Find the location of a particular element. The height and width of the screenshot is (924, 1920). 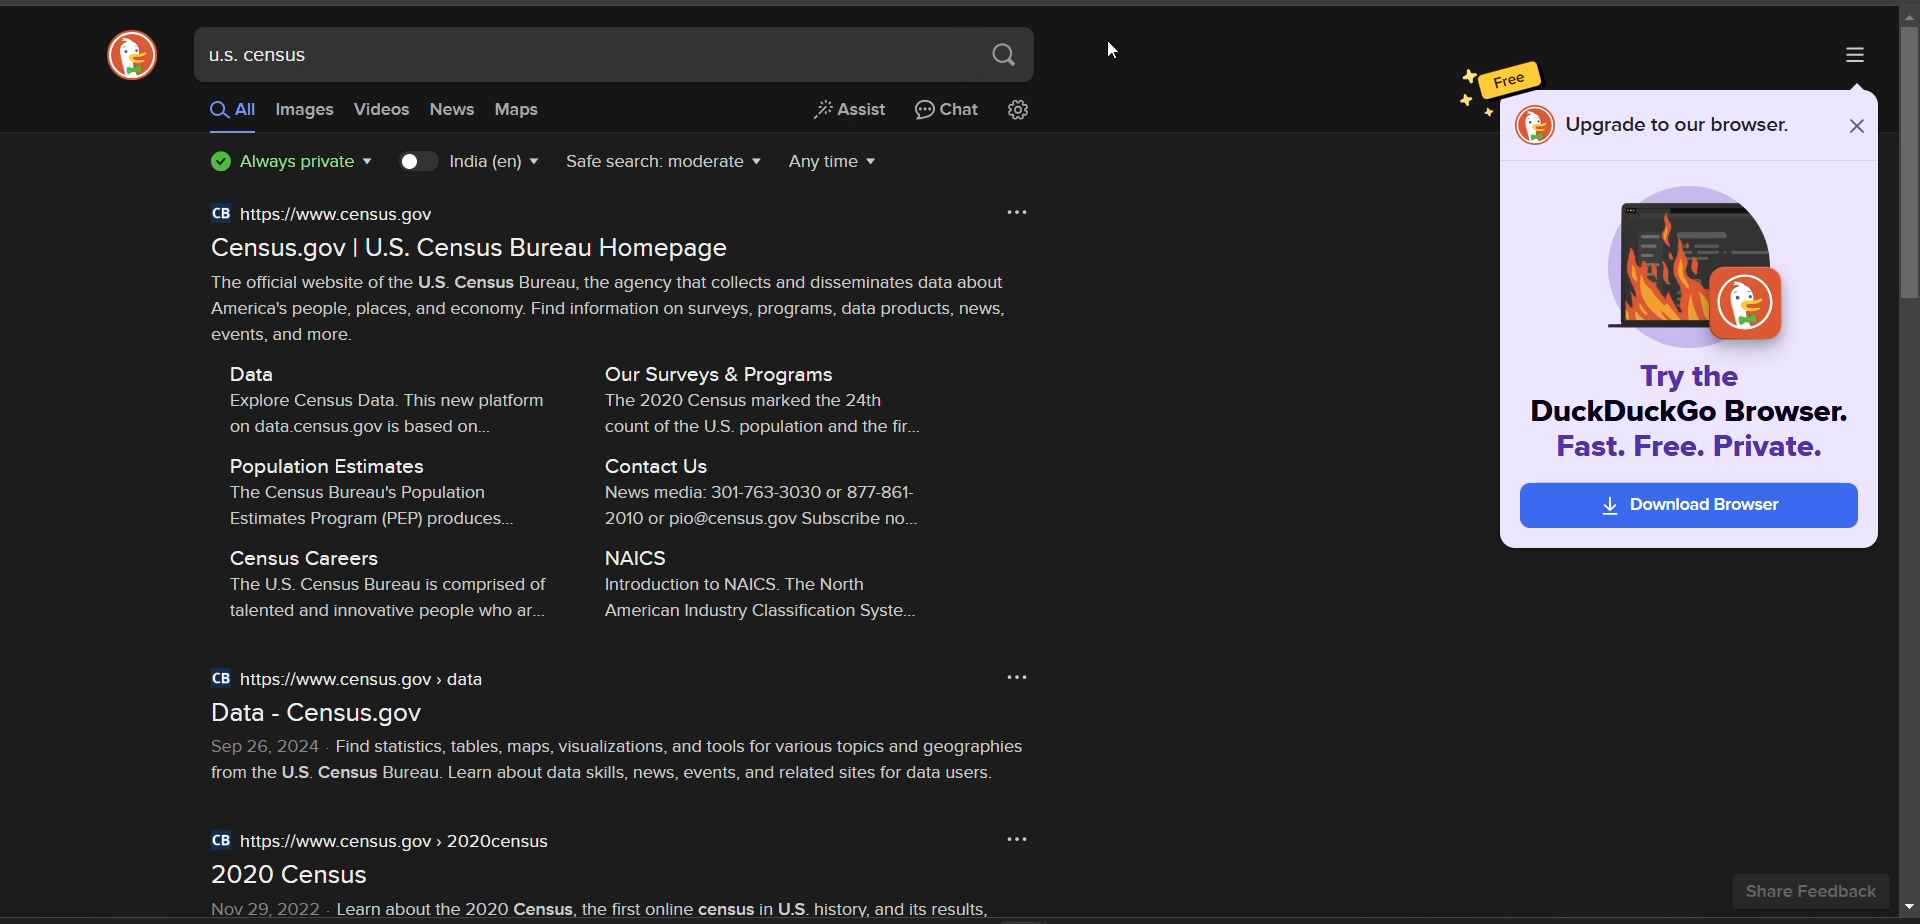

Always private is located at coordinates (274, 165).